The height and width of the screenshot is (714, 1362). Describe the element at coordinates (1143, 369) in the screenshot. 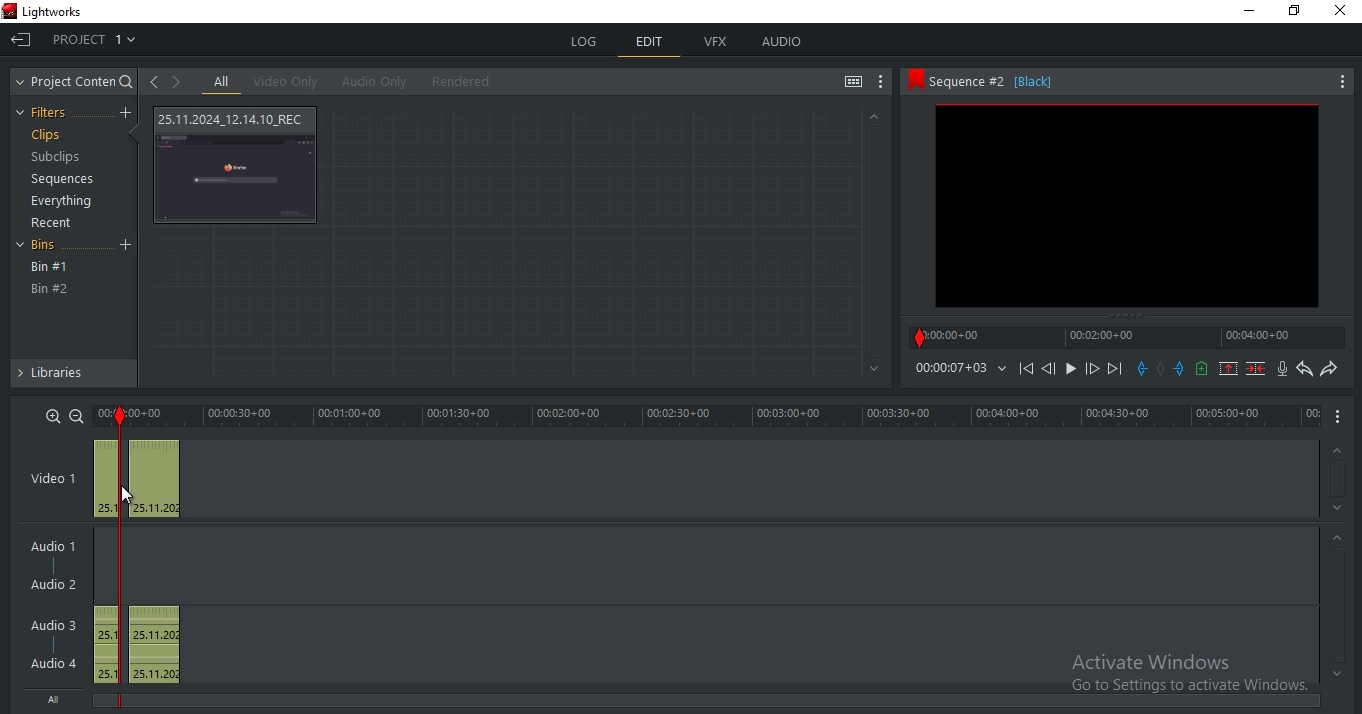

I see `add a in mark` at that location.